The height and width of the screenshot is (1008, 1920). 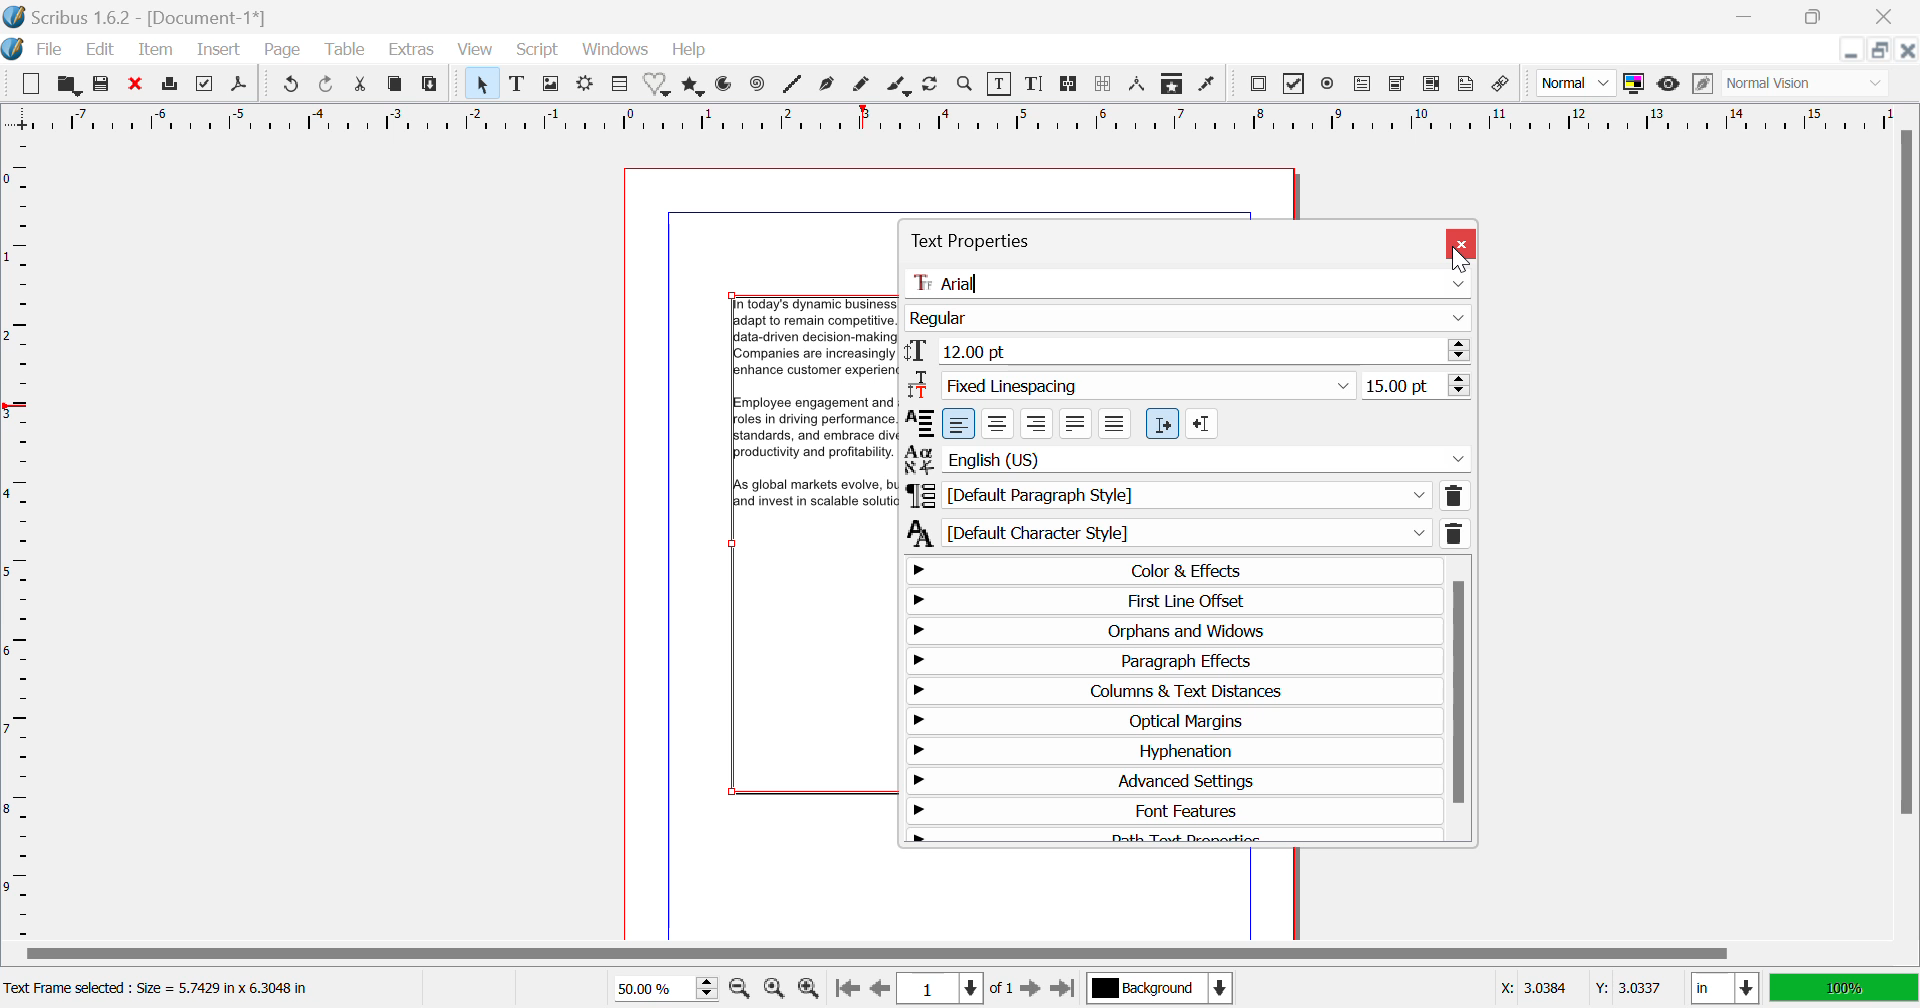 I want to click on Hyphenation, so click(x=1169, y=753).